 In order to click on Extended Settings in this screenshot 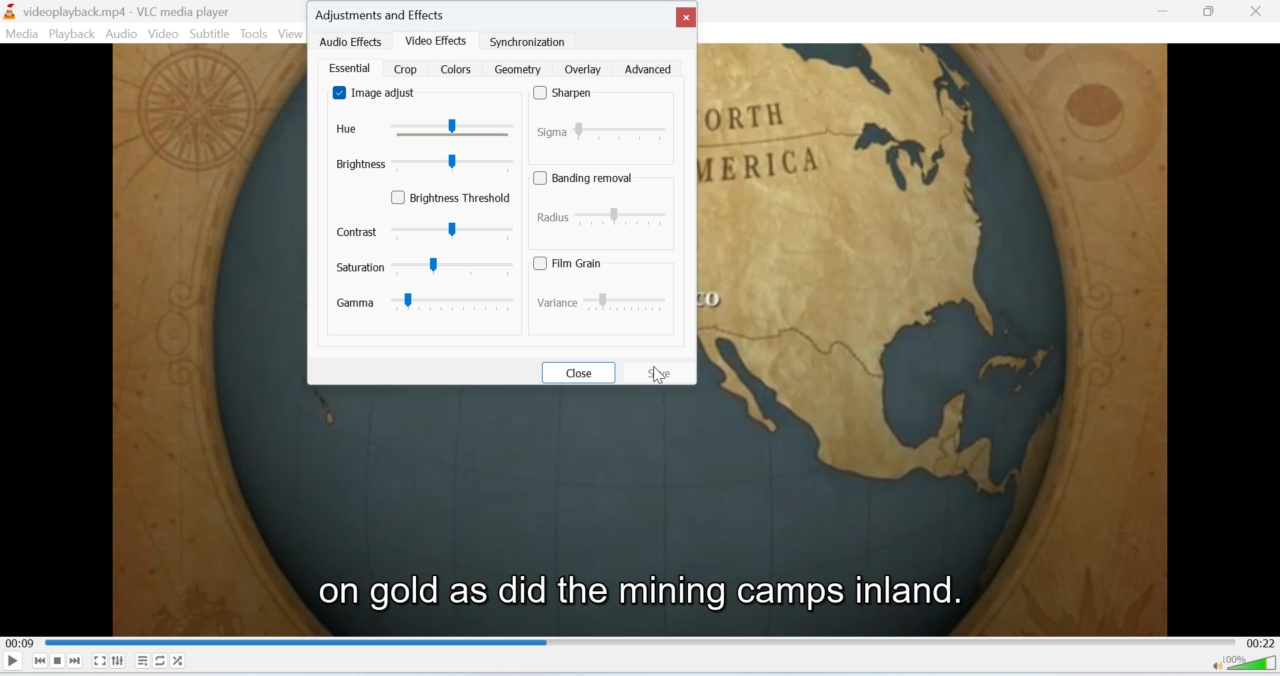, I will do `click(118, 661)`.